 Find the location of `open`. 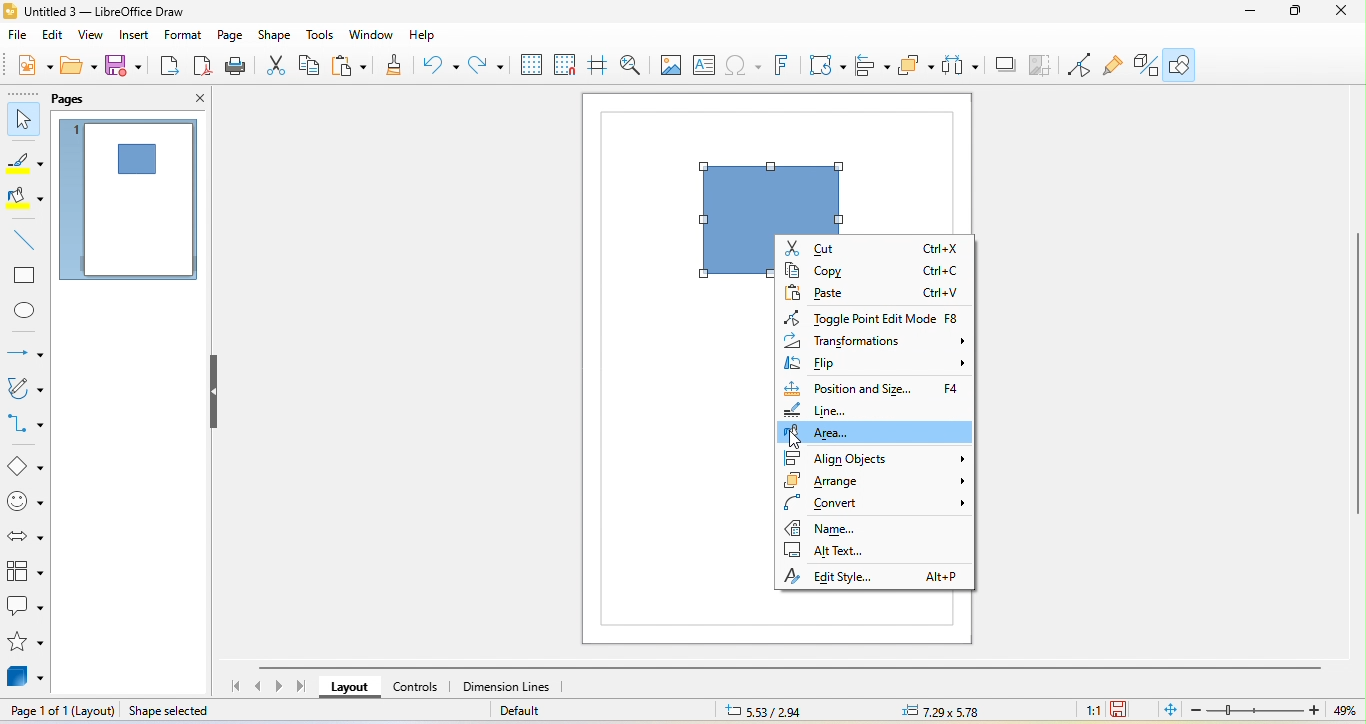

open is located at coordinates (80, 69).